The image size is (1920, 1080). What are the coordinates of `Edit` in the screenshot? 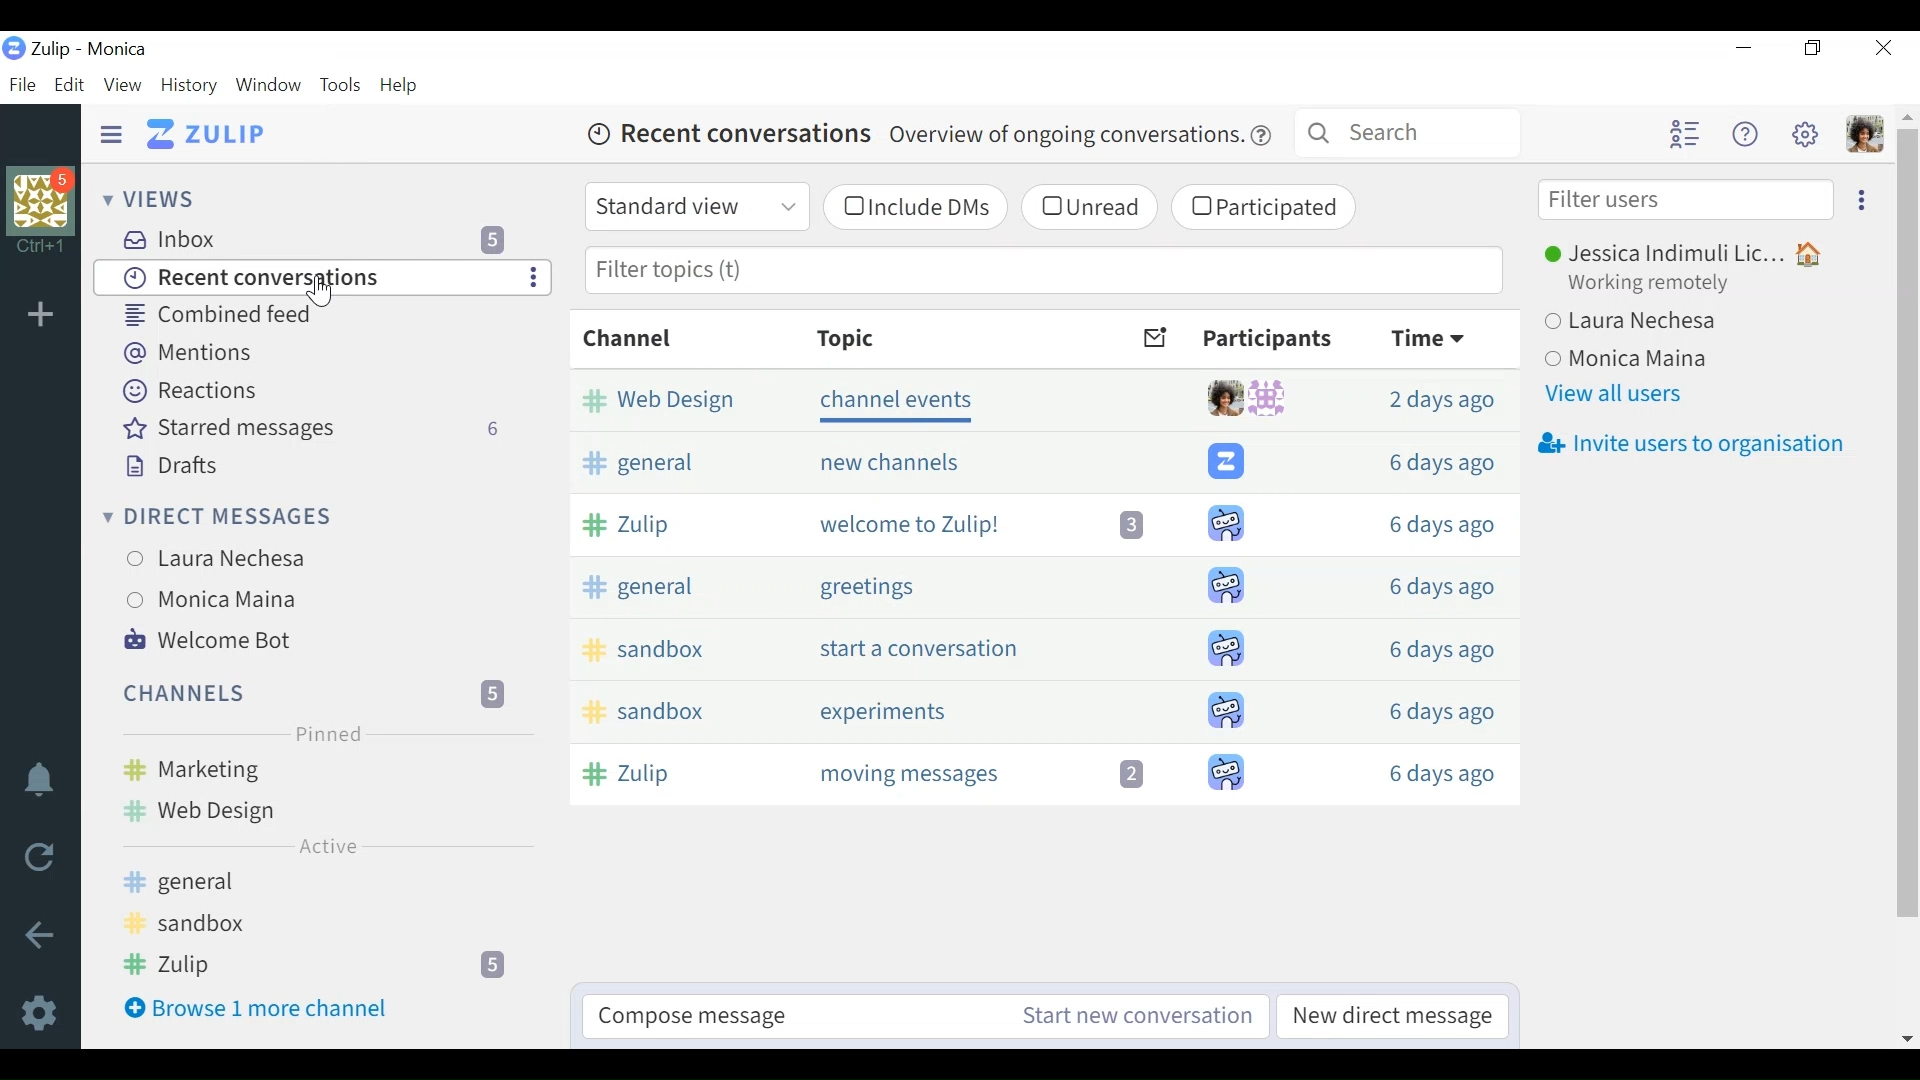 It's located at (71, 85).